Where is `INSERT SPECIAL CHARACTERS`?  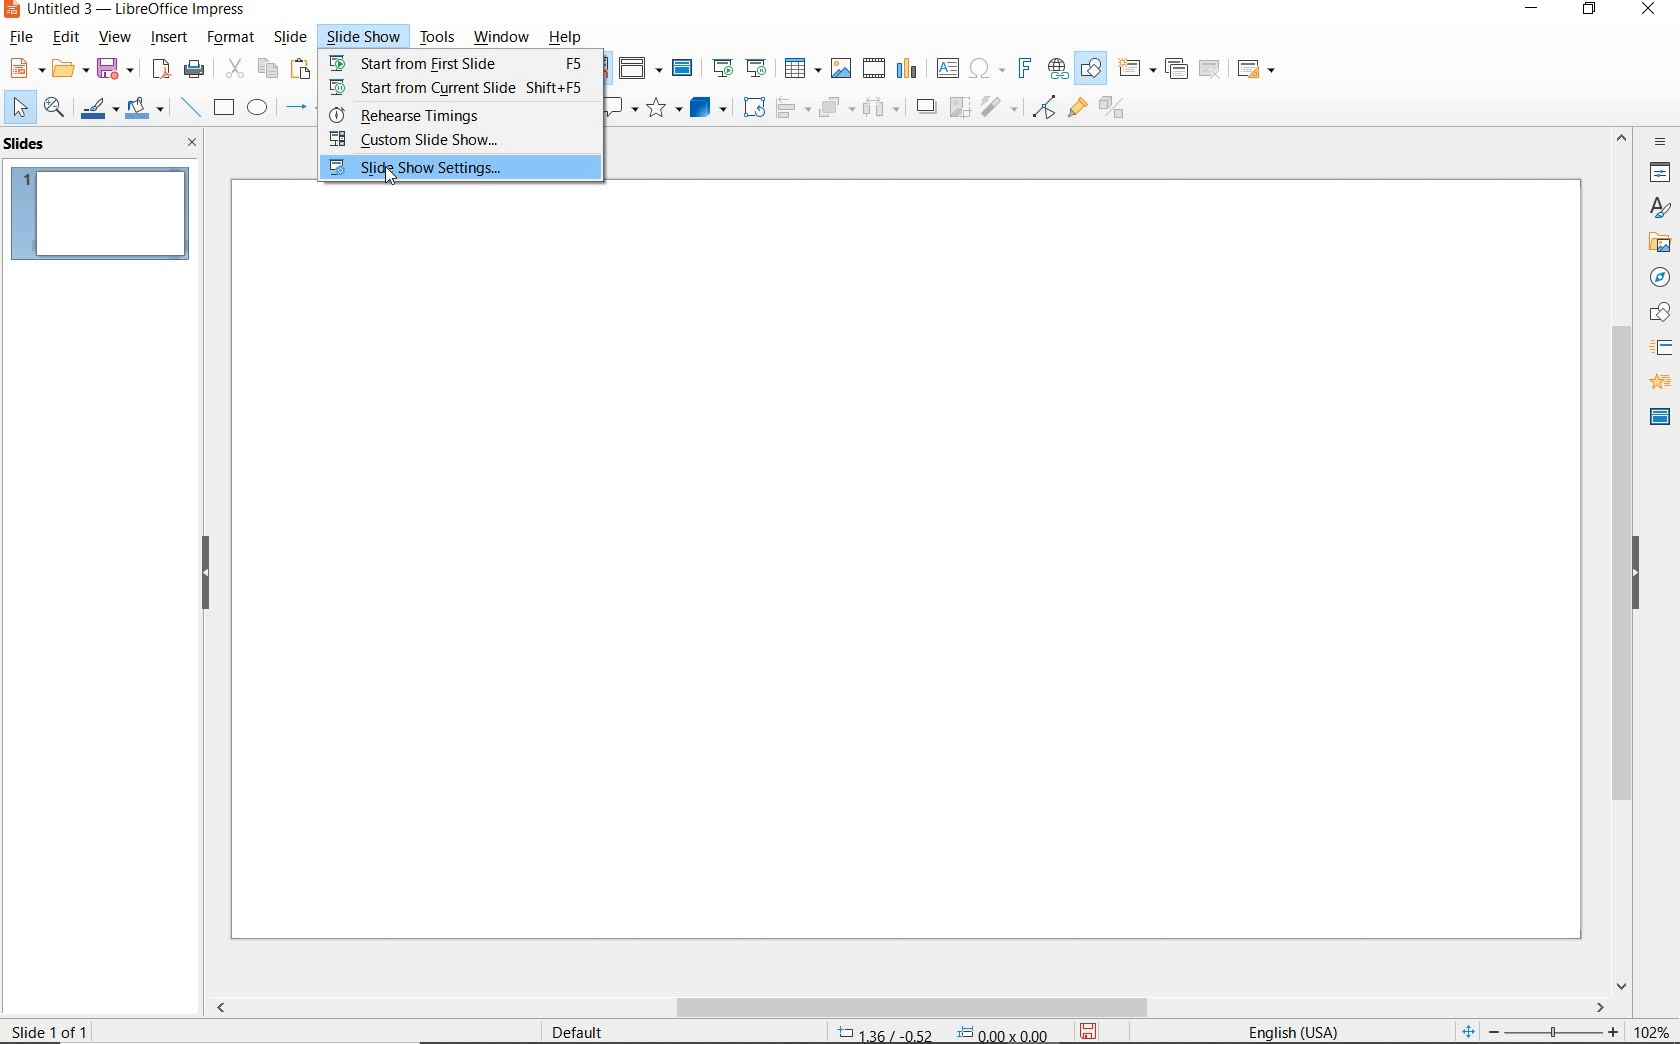 INSERT SPECIAL CHARACTERS is located at coordinates (985, 69).